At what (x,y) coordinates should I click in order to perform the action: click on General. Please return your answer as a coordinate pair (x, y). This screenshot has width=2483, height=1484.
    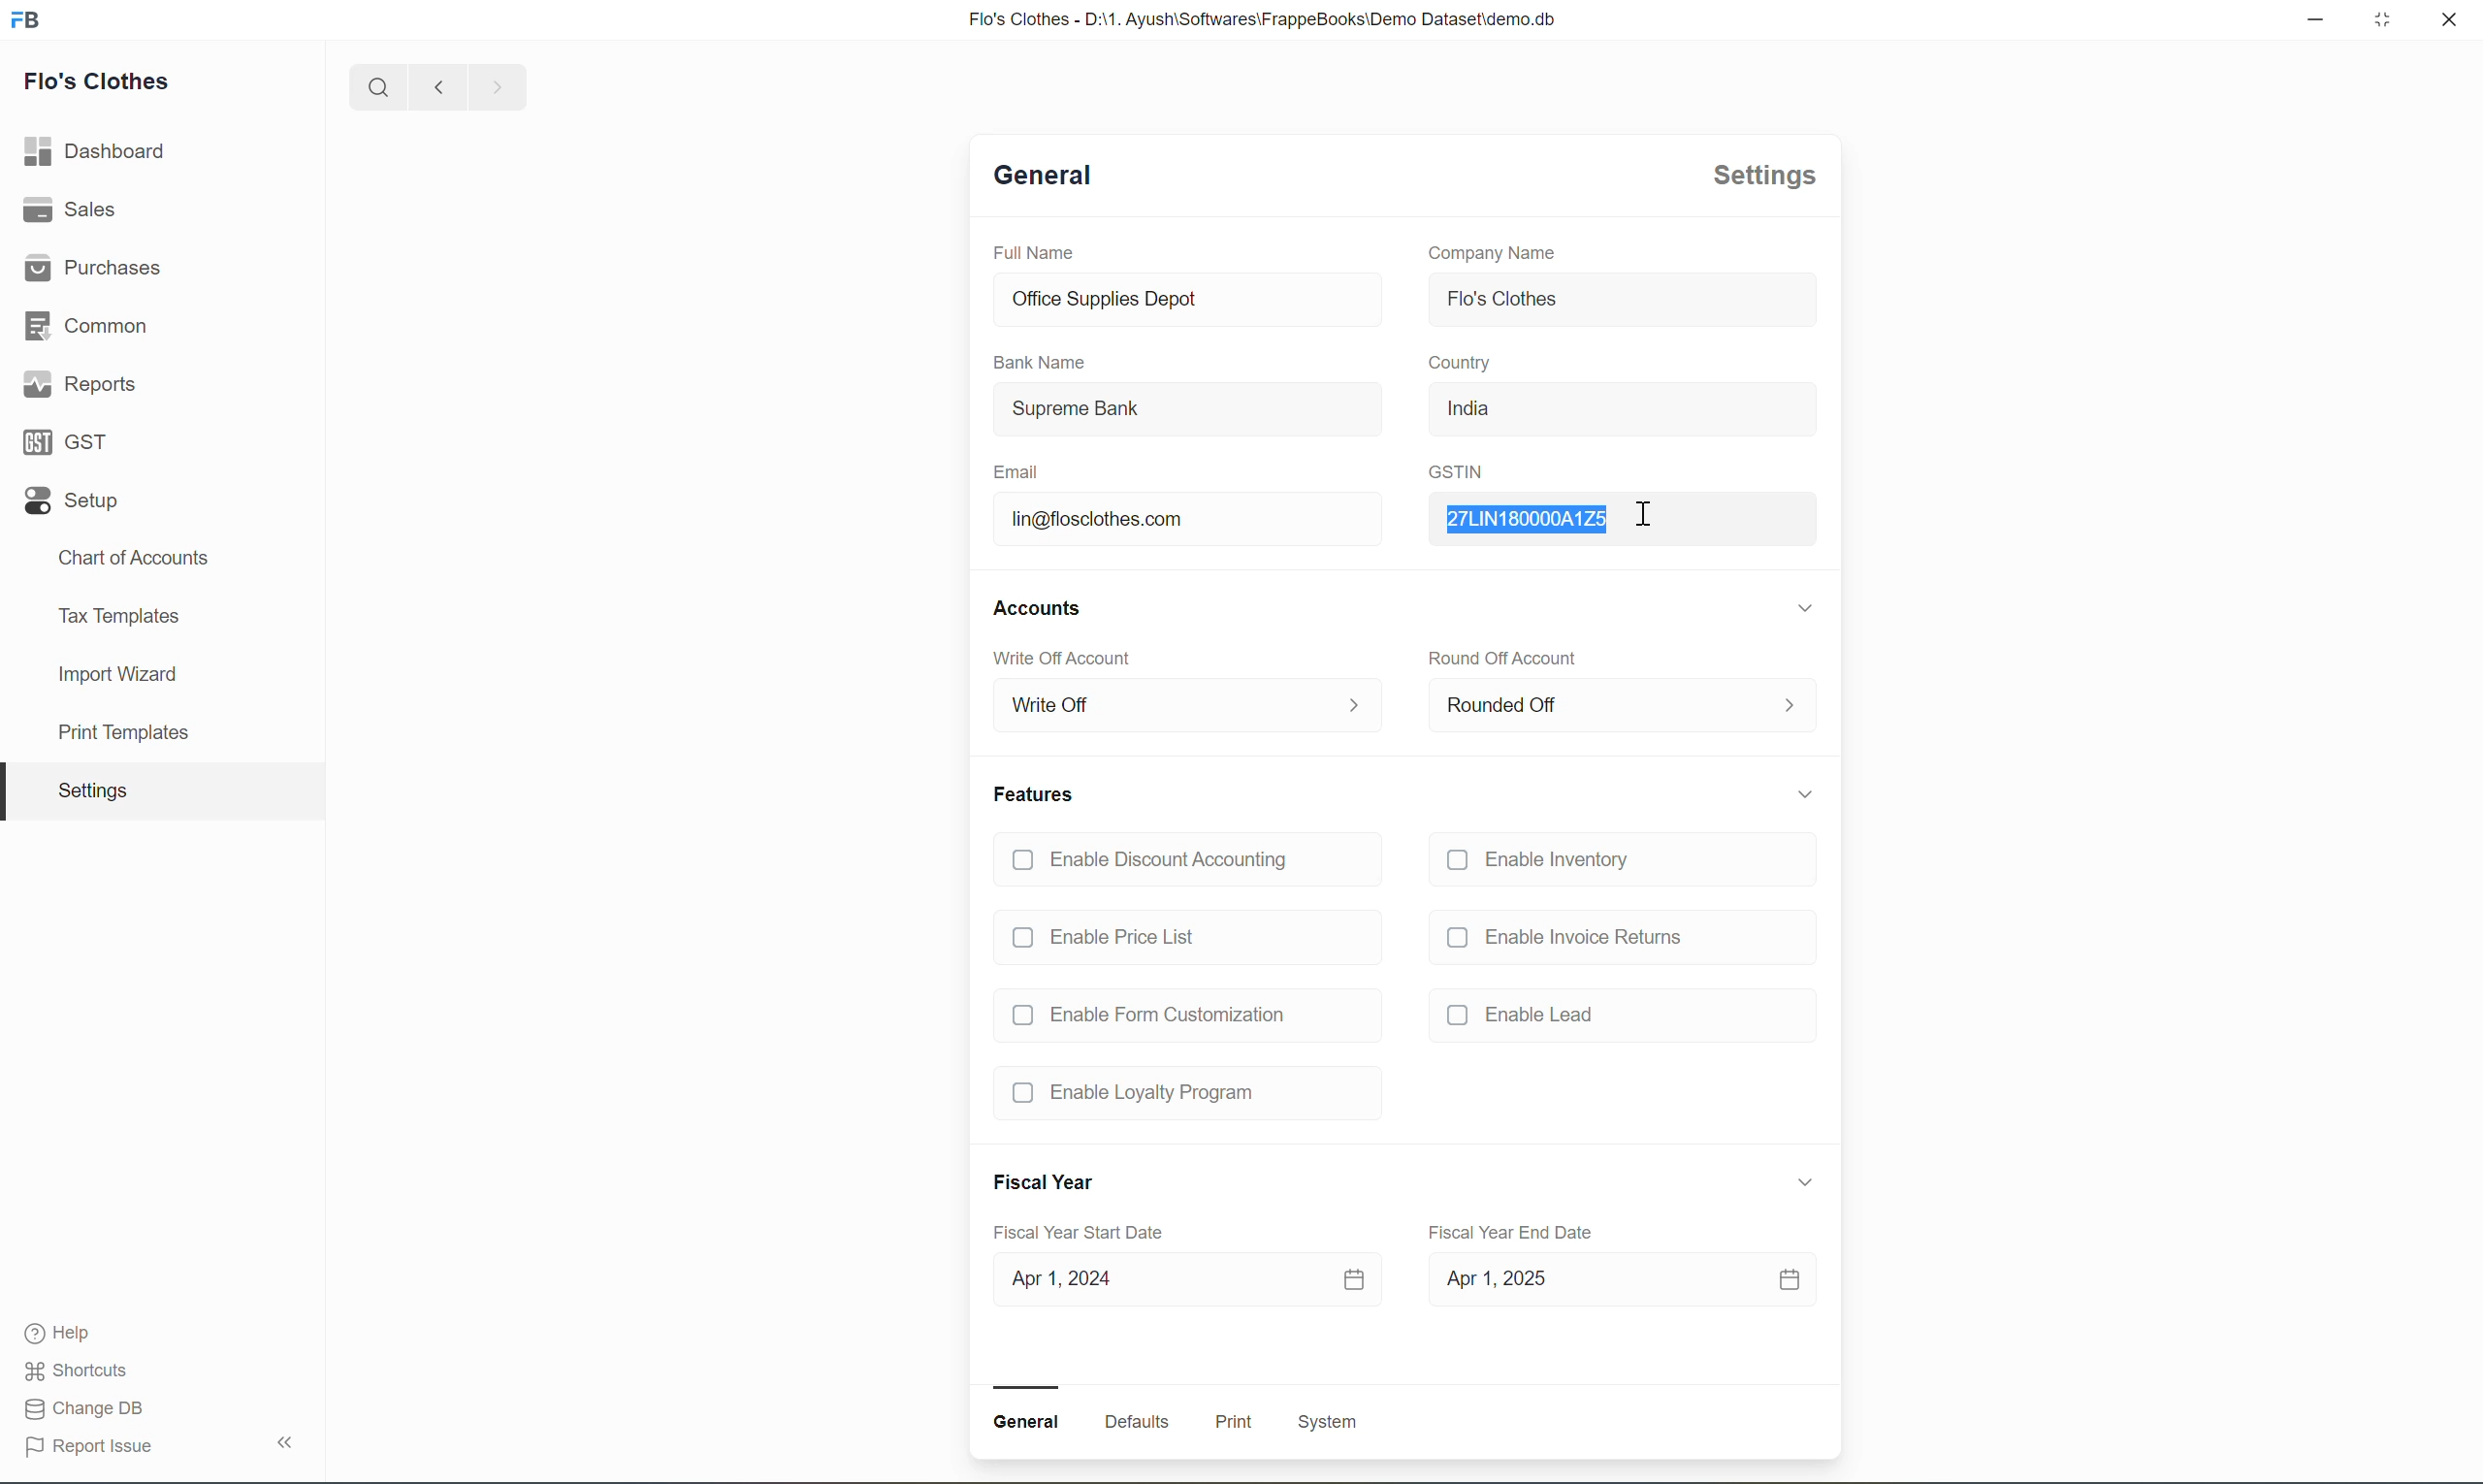
    Looking at the image, I should click on (1026, 1422).